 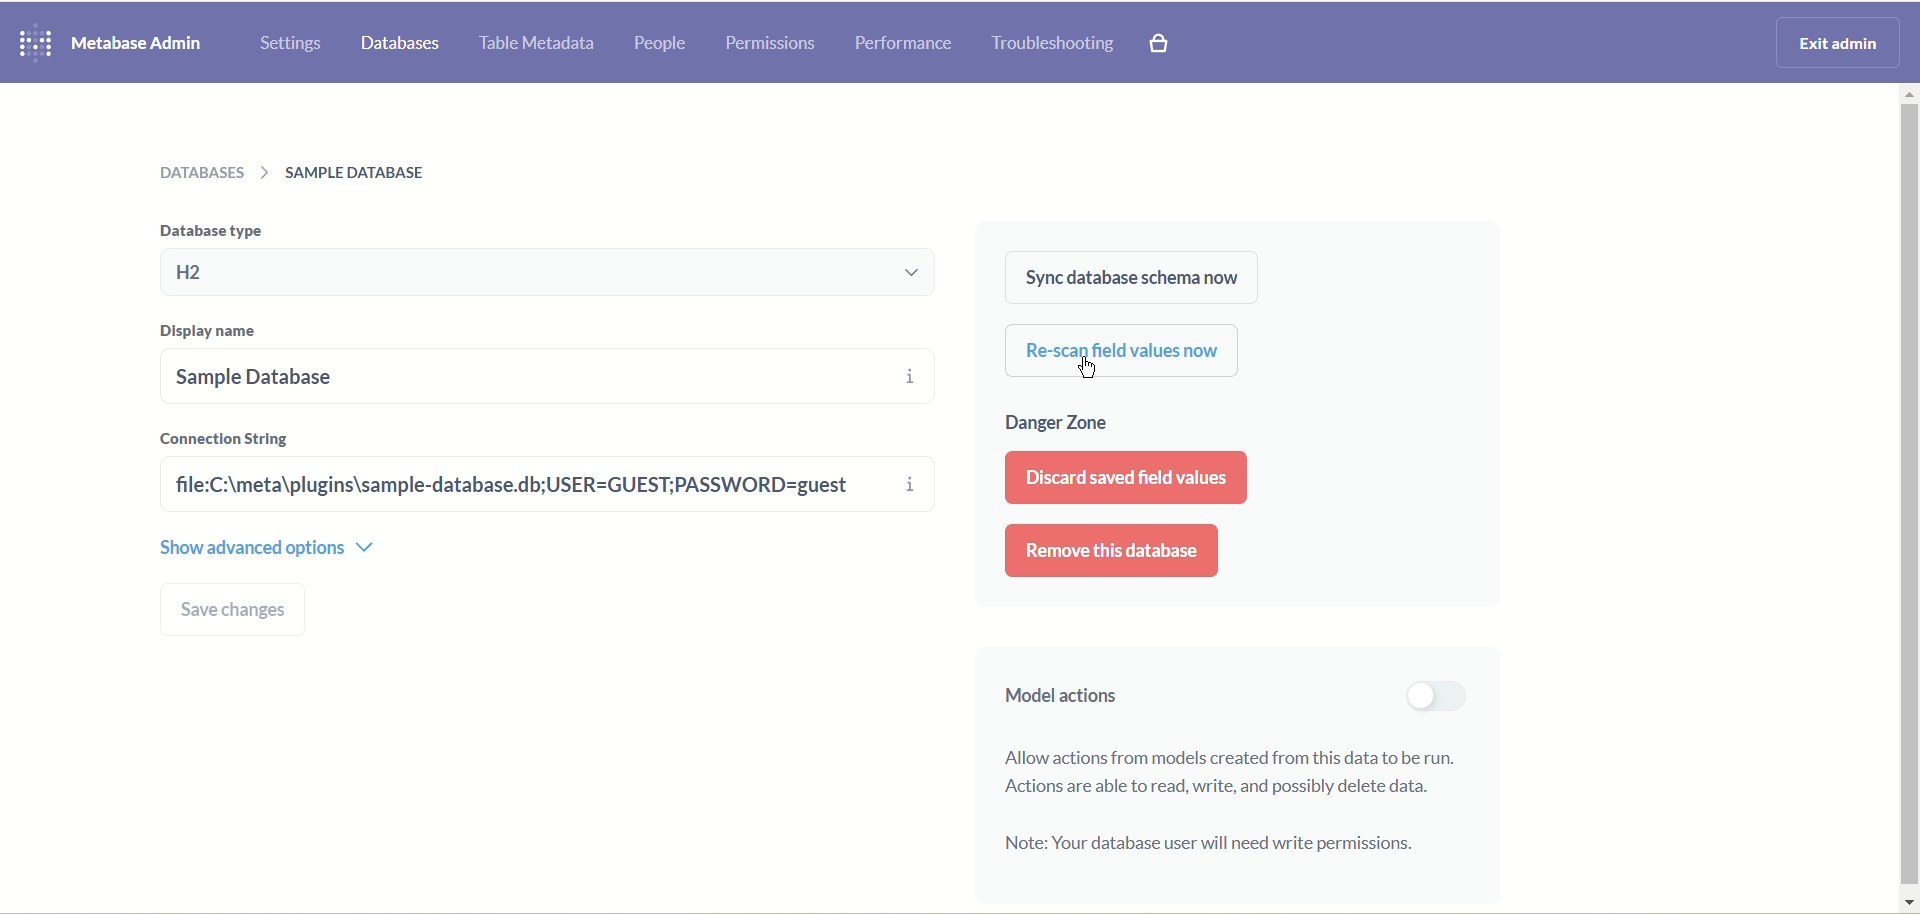 What do you see at coordinates (520, 485) in the screenshot?
I see `connection string` at bounding box center [520, 485].